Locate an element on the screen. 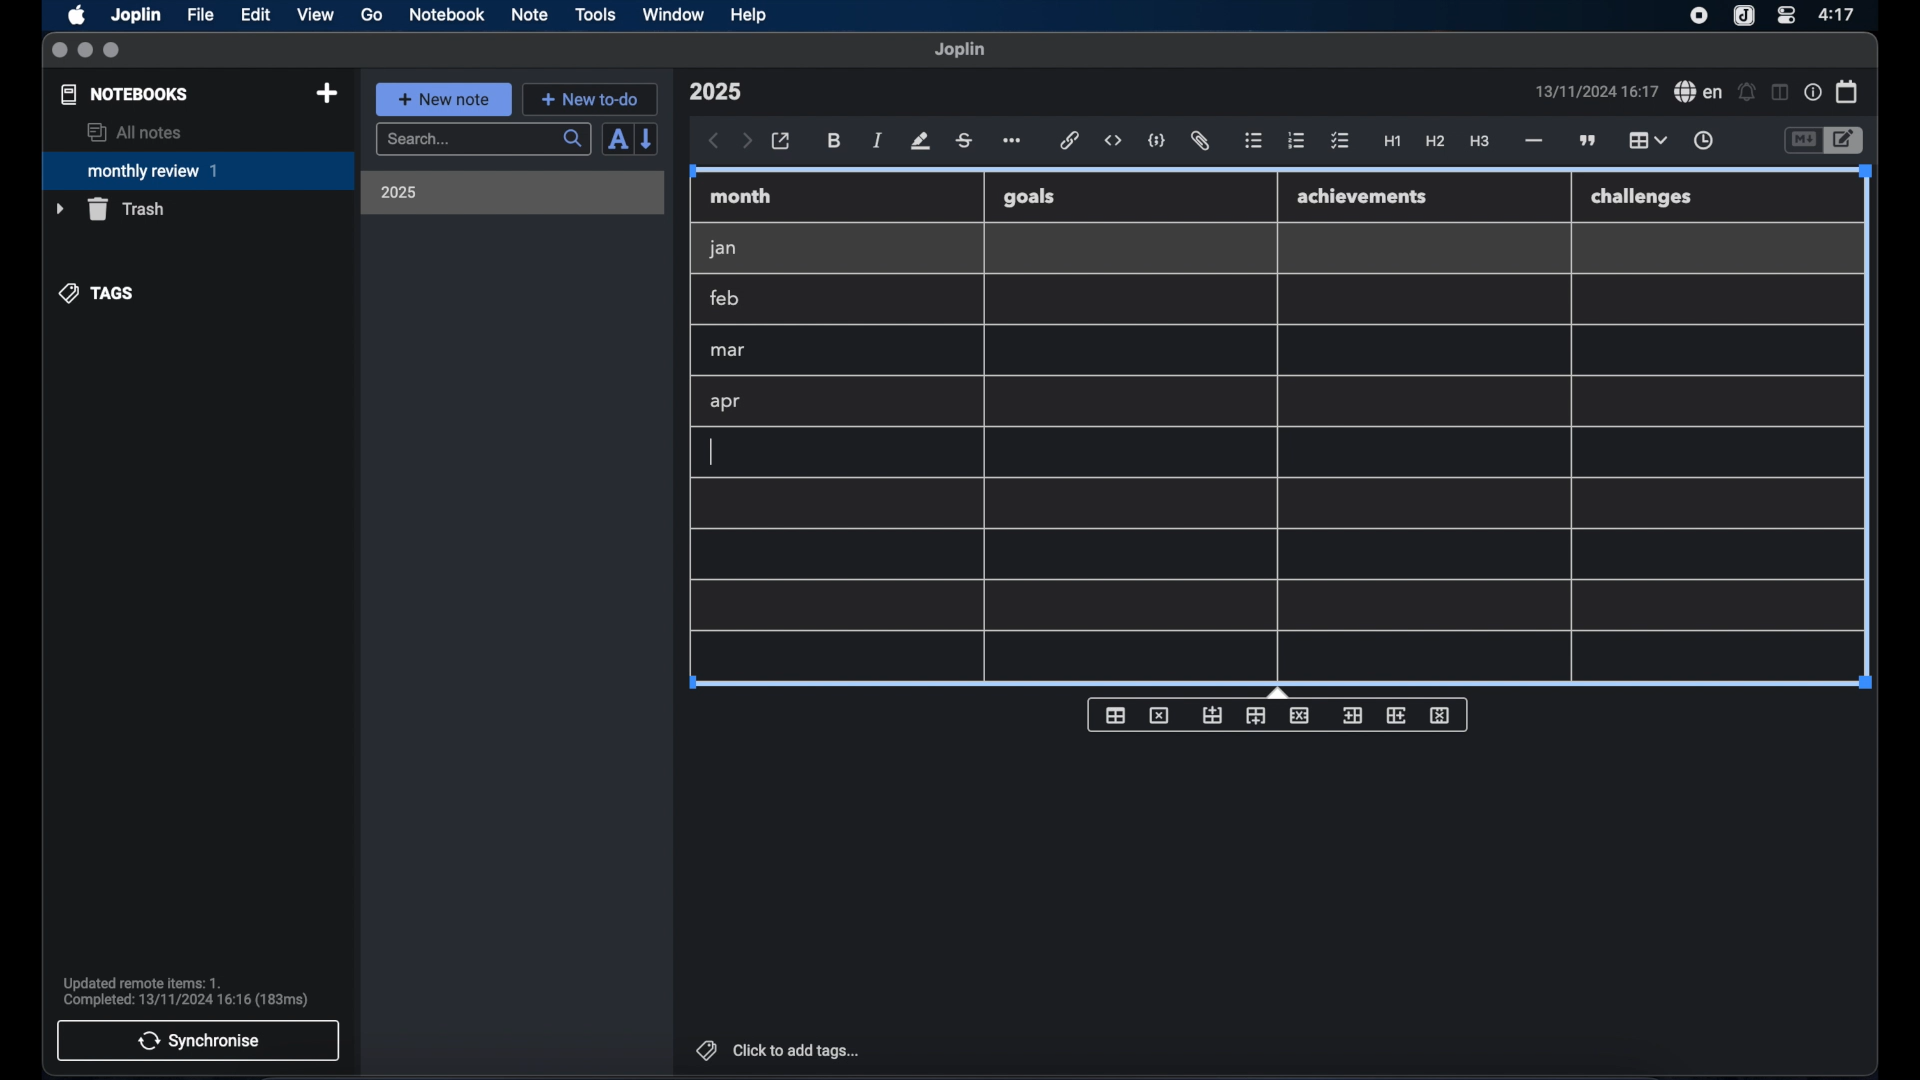 This screenshot has width=1920, height=1080. block quotes is located at coordinates (1589, 141).